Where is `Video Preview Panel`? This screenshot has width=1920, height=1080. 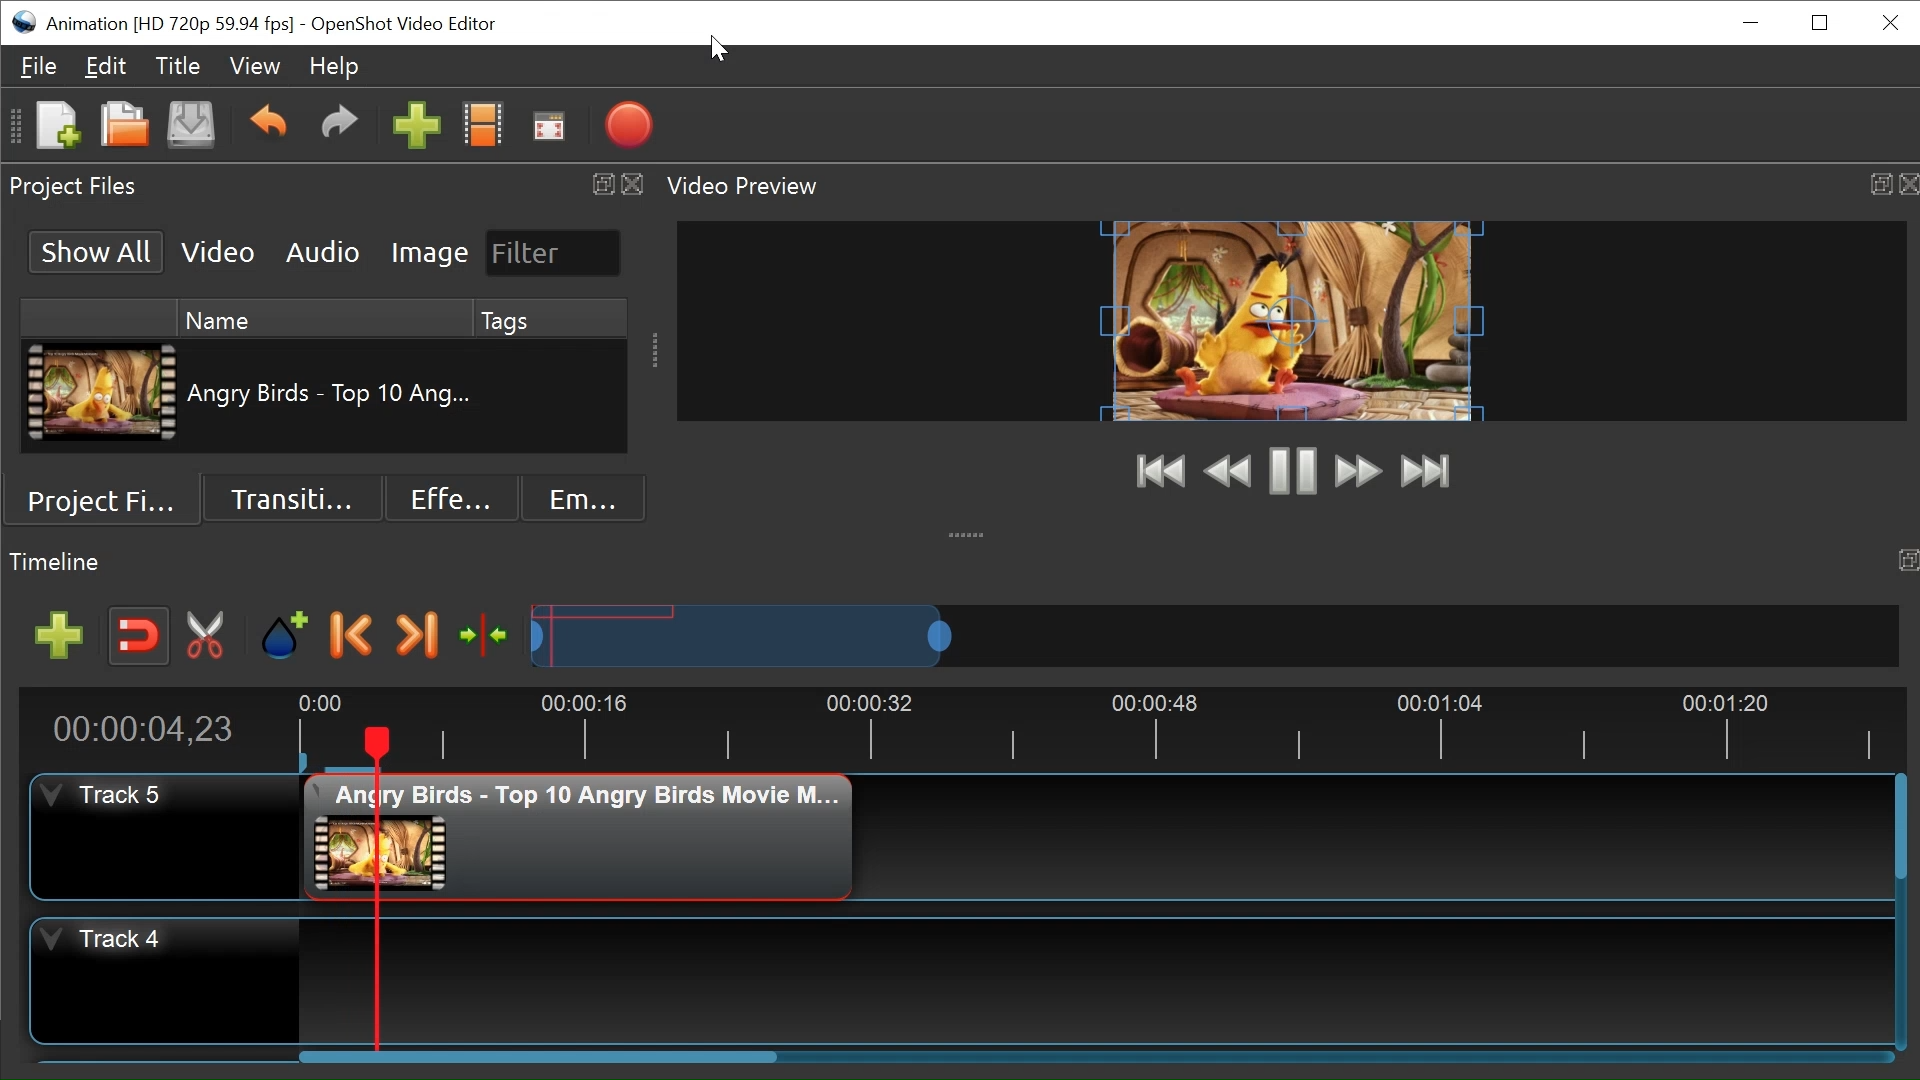 Video Preview Panel is located at coordinates (1289, 186).